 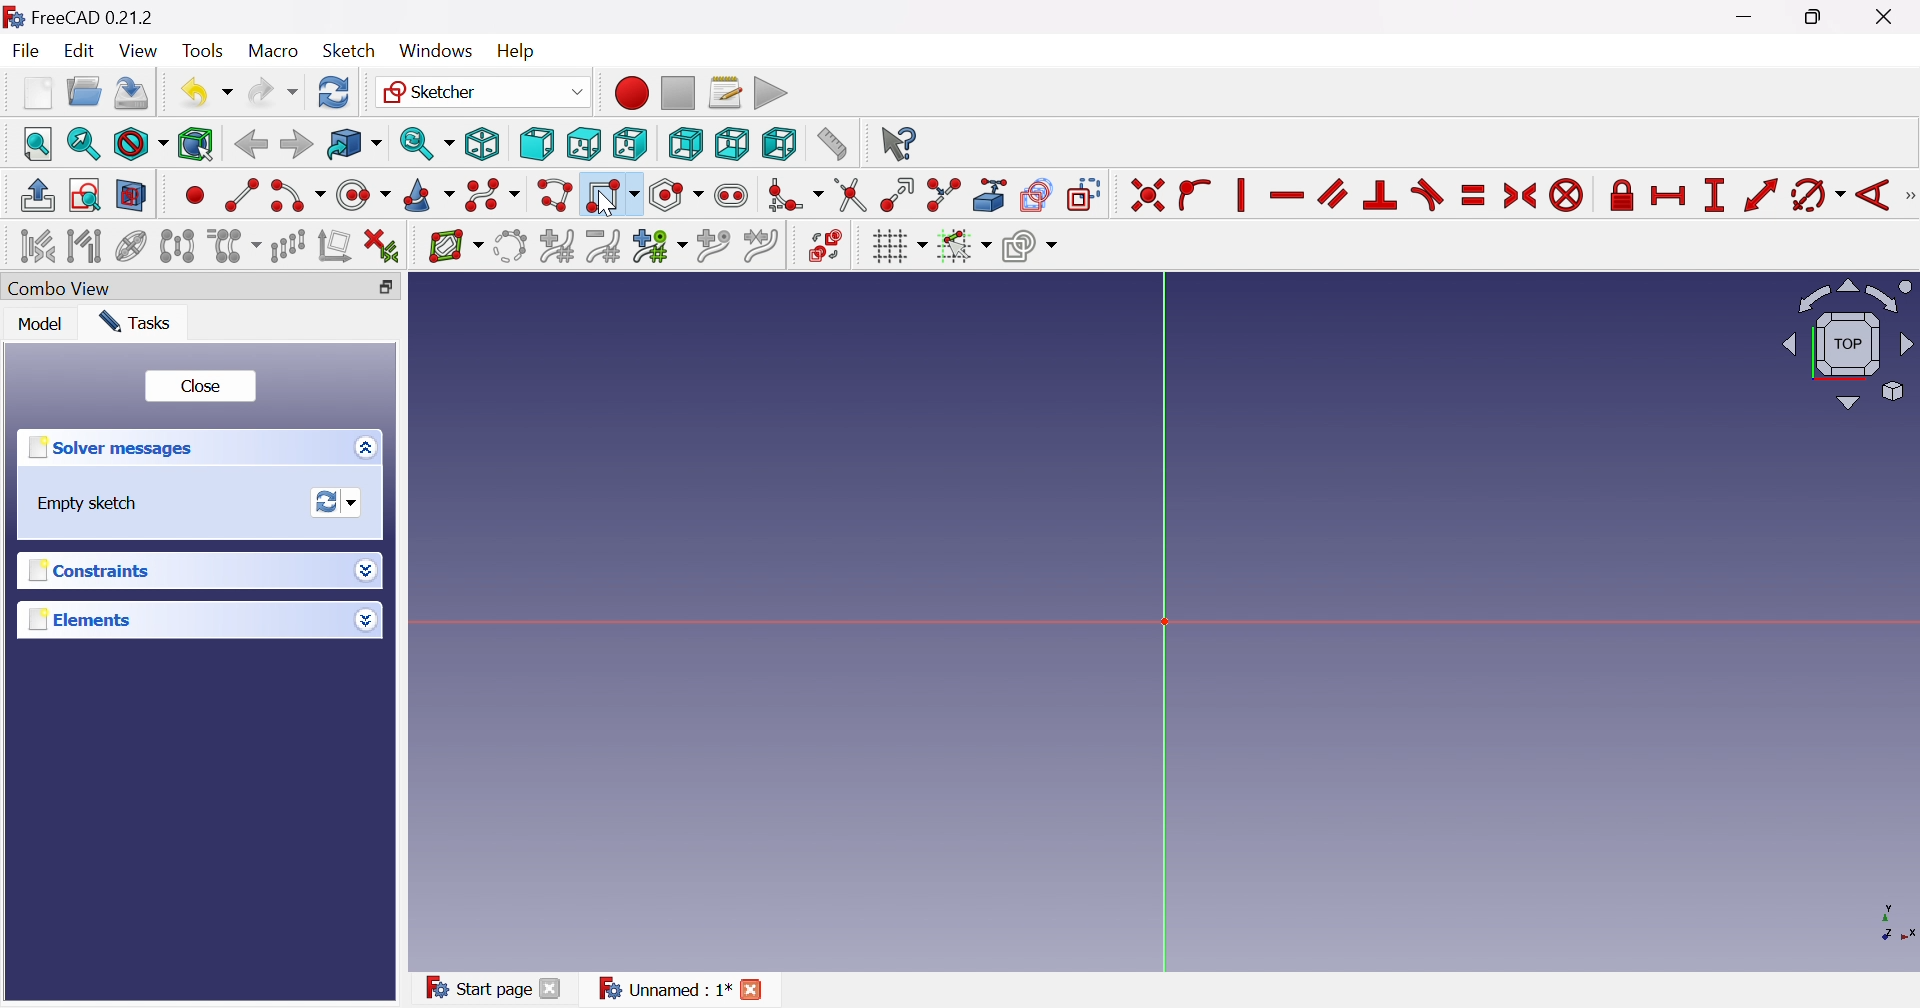 I want to click on Create conic, so click(x=429, y=195).